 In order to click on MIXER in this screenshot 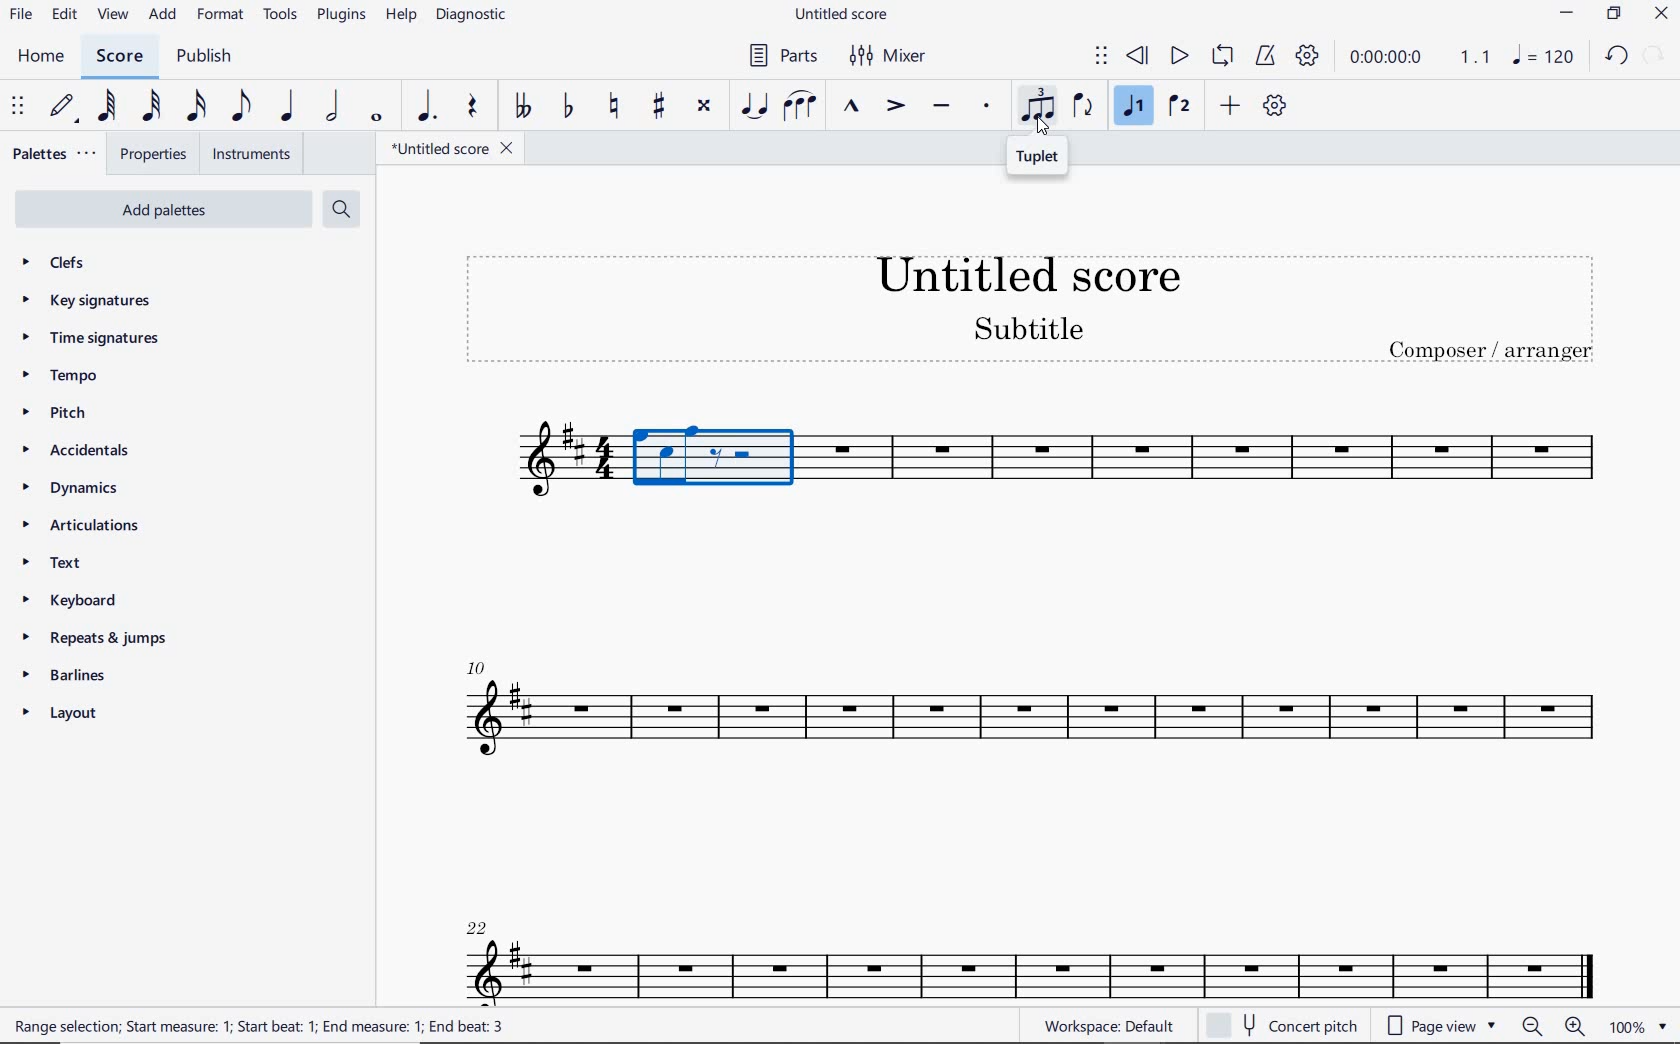, I will do `click(894, 54)`.